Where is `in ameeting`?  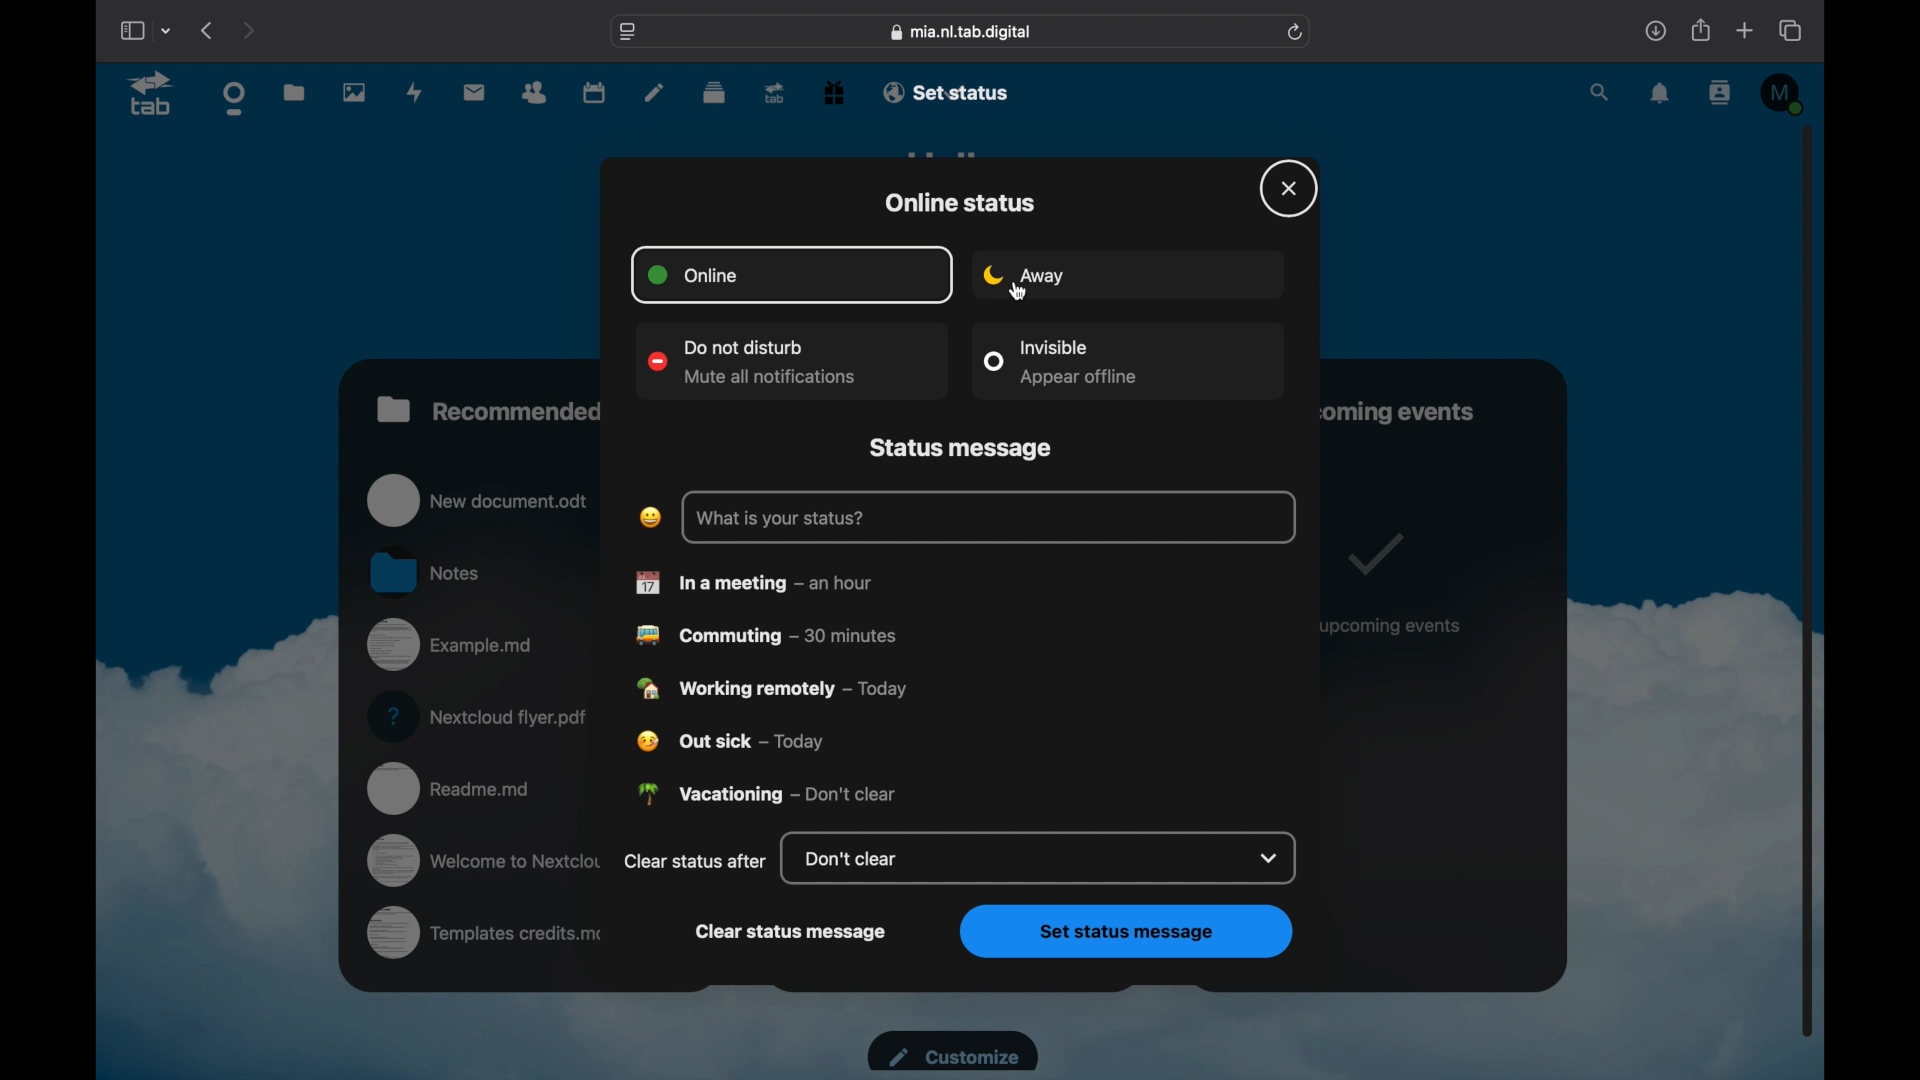
in ameeting is located at coordinates (754, 583).